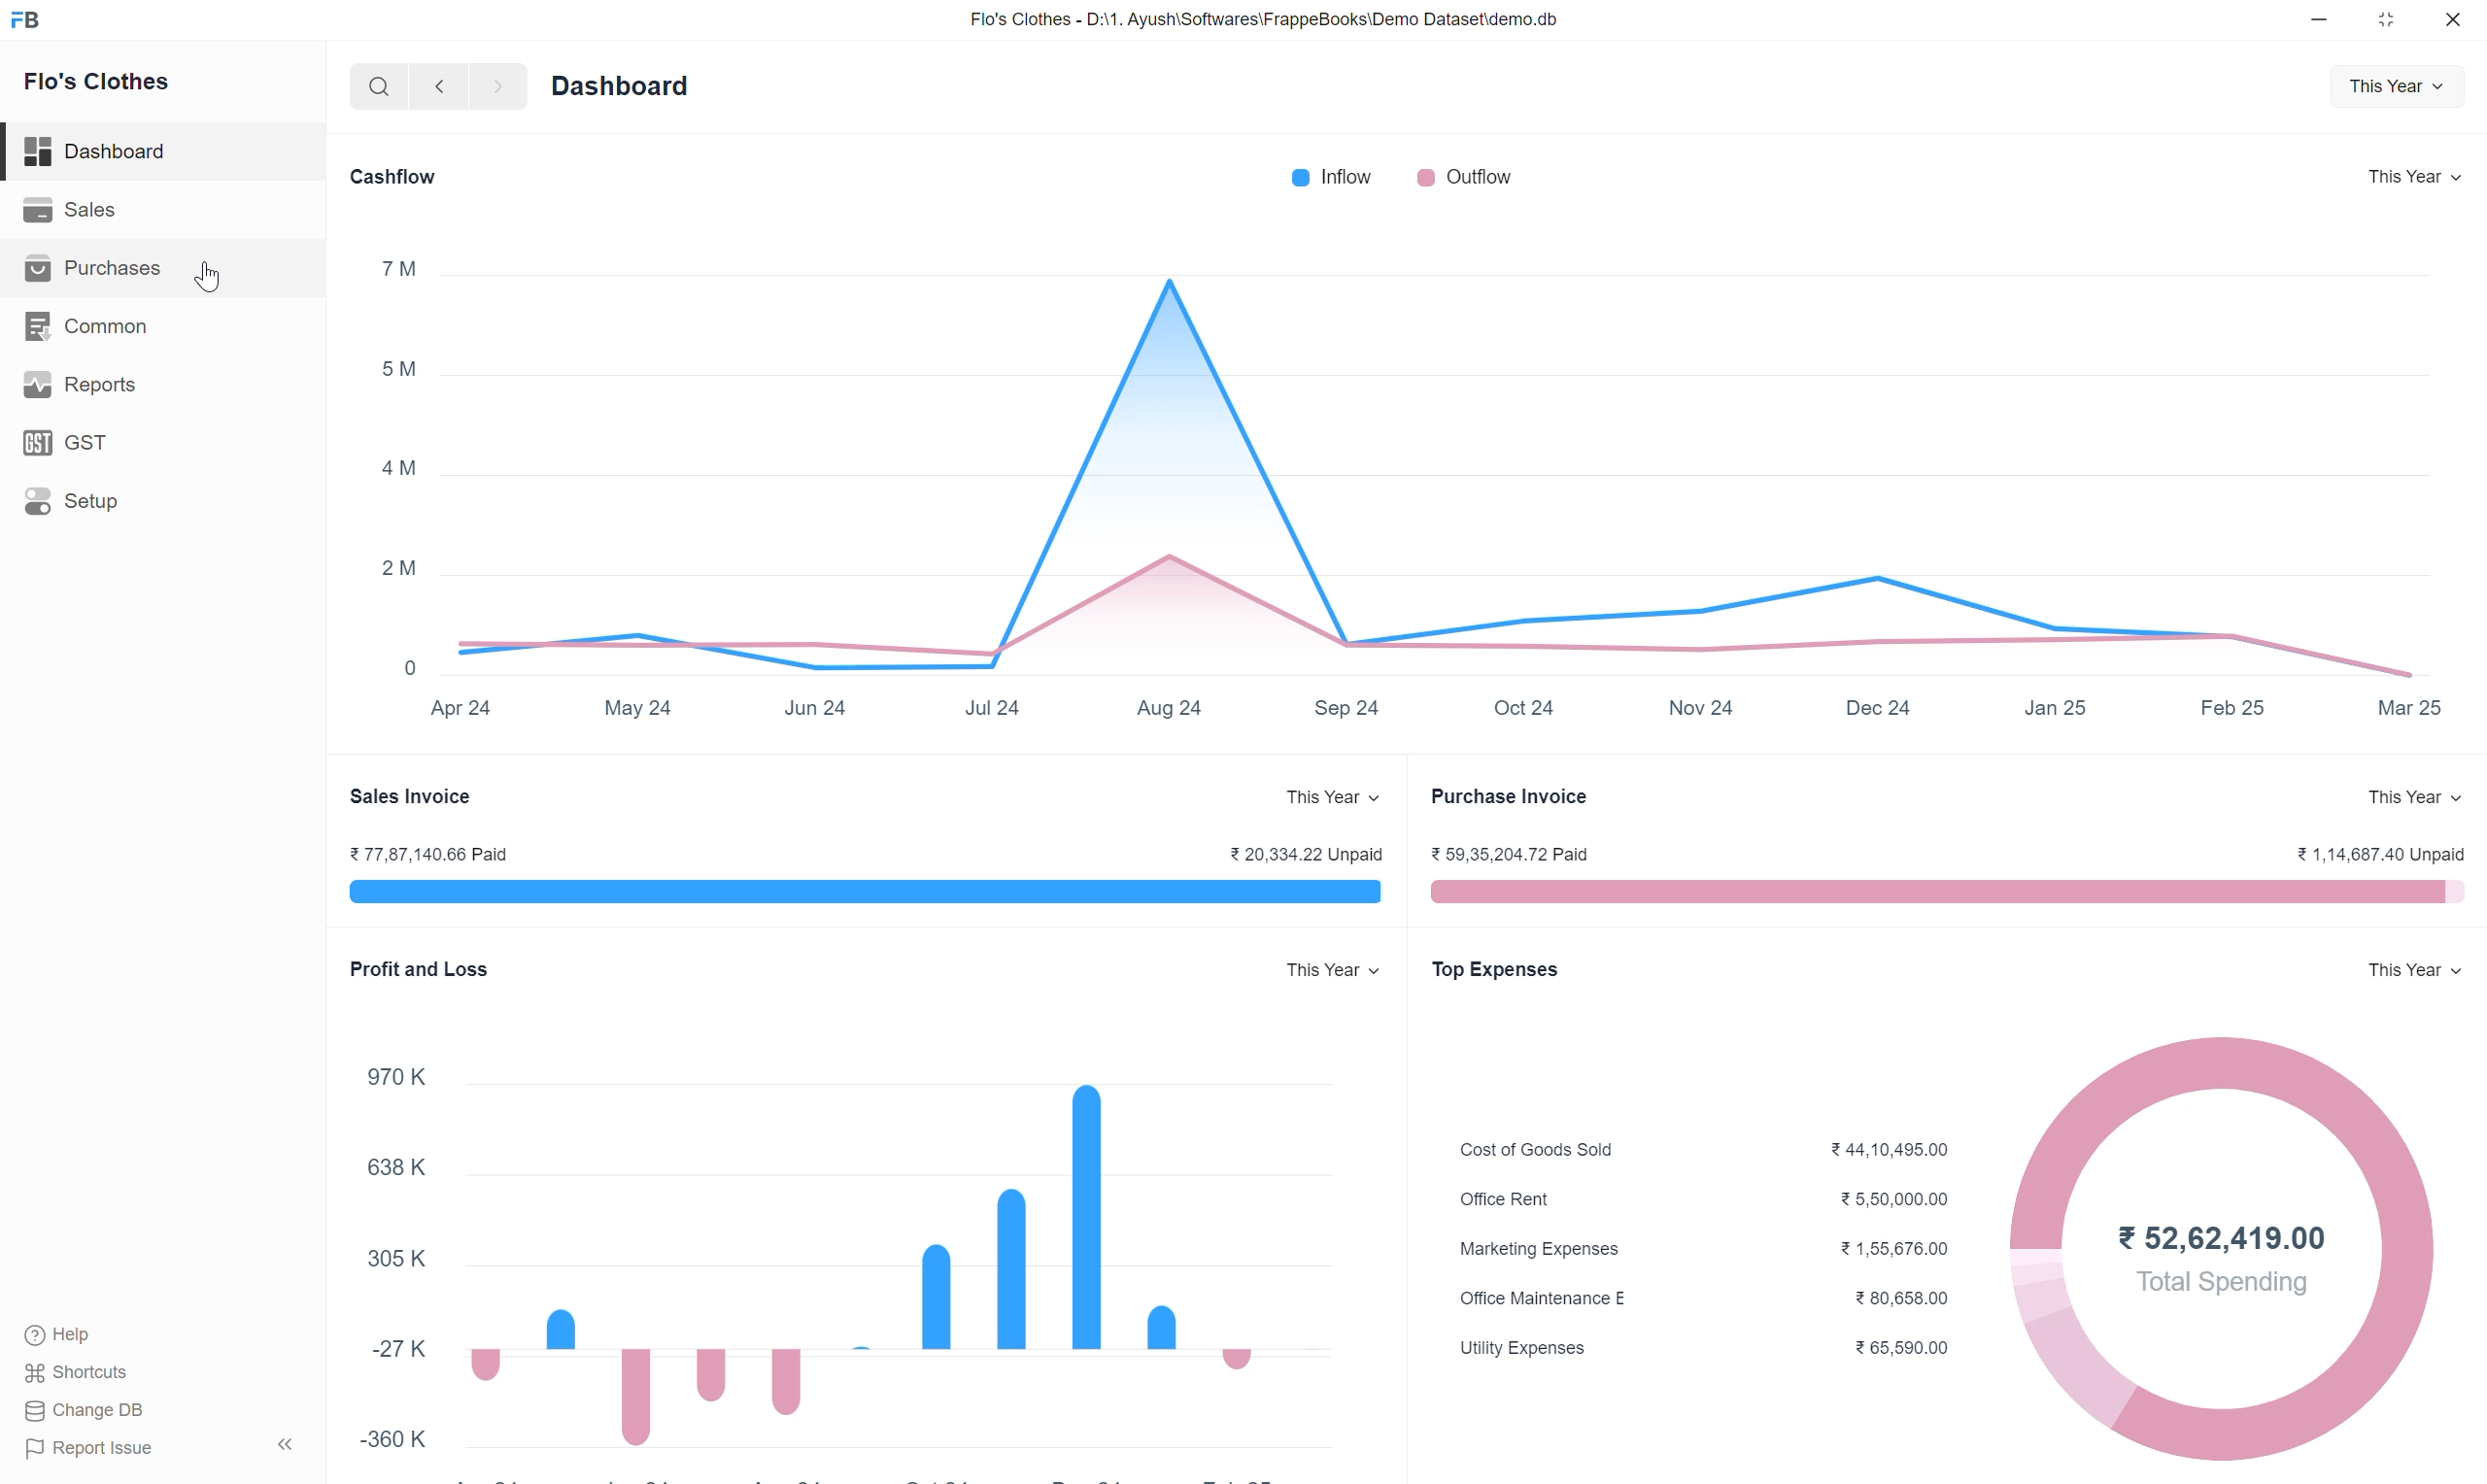  I want to click on Collapse, so click(285, 1444).